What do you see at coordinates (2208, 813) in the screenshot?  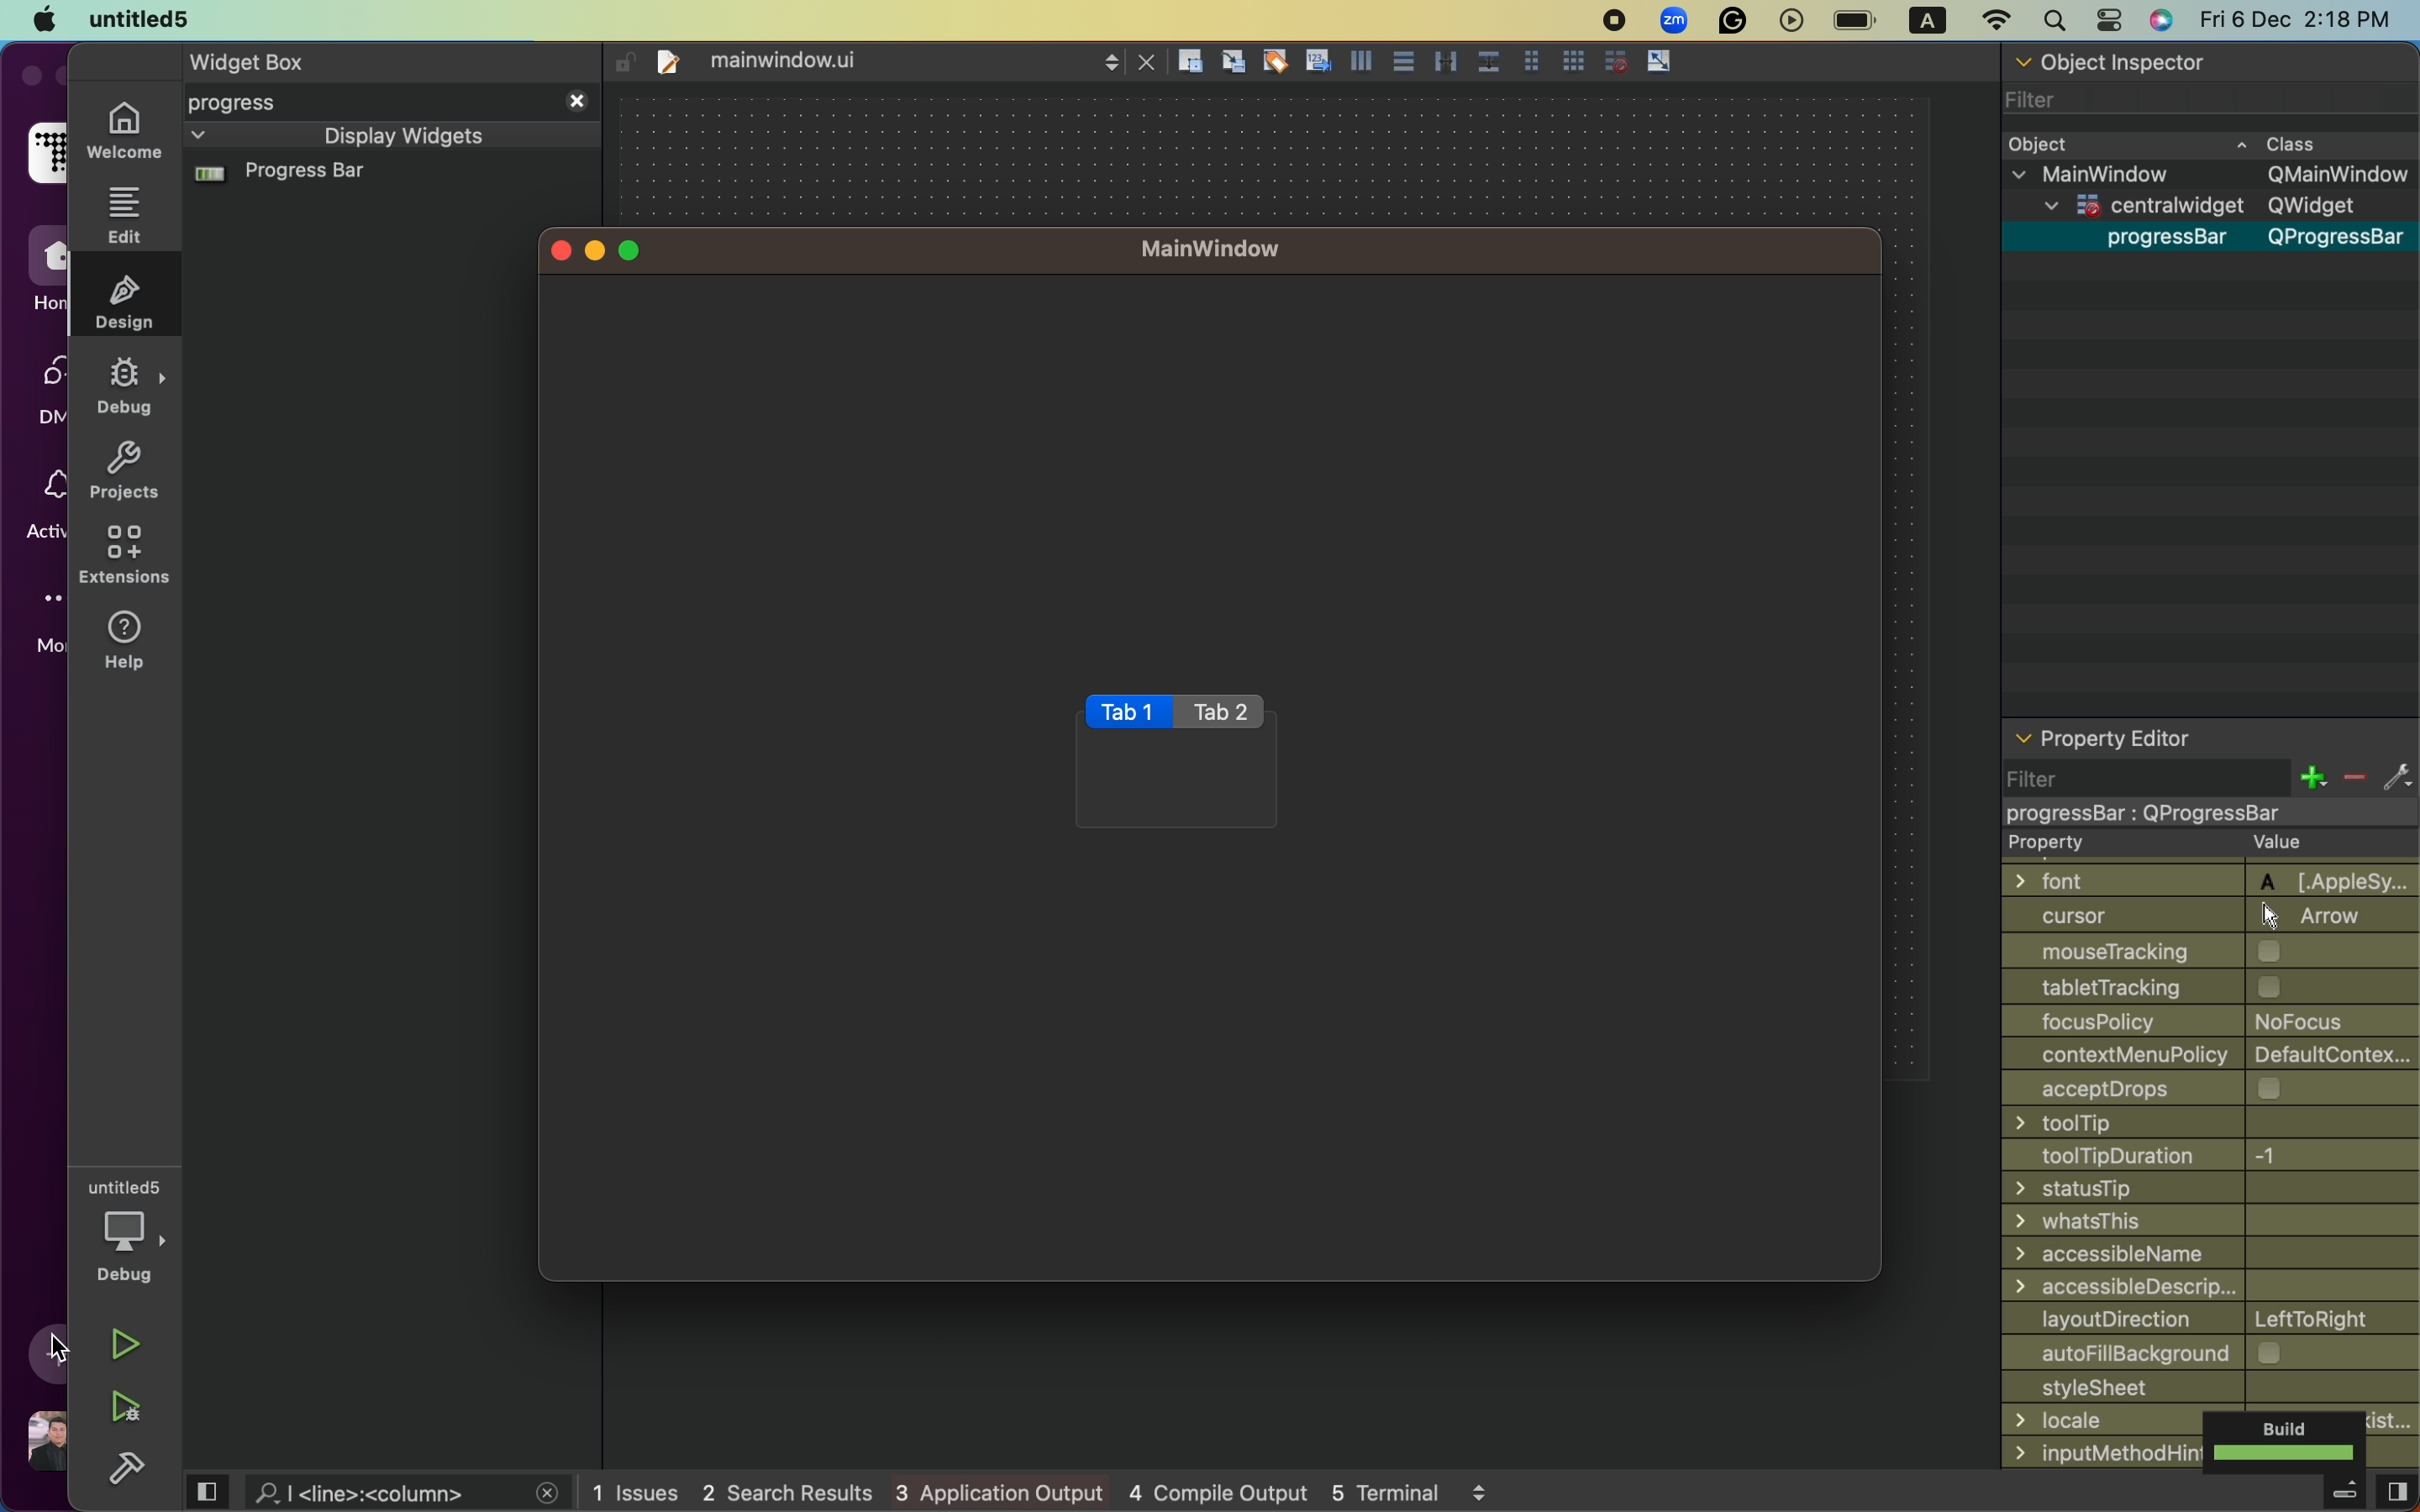 I see `progress bar` at bounding box center [2208, 813].